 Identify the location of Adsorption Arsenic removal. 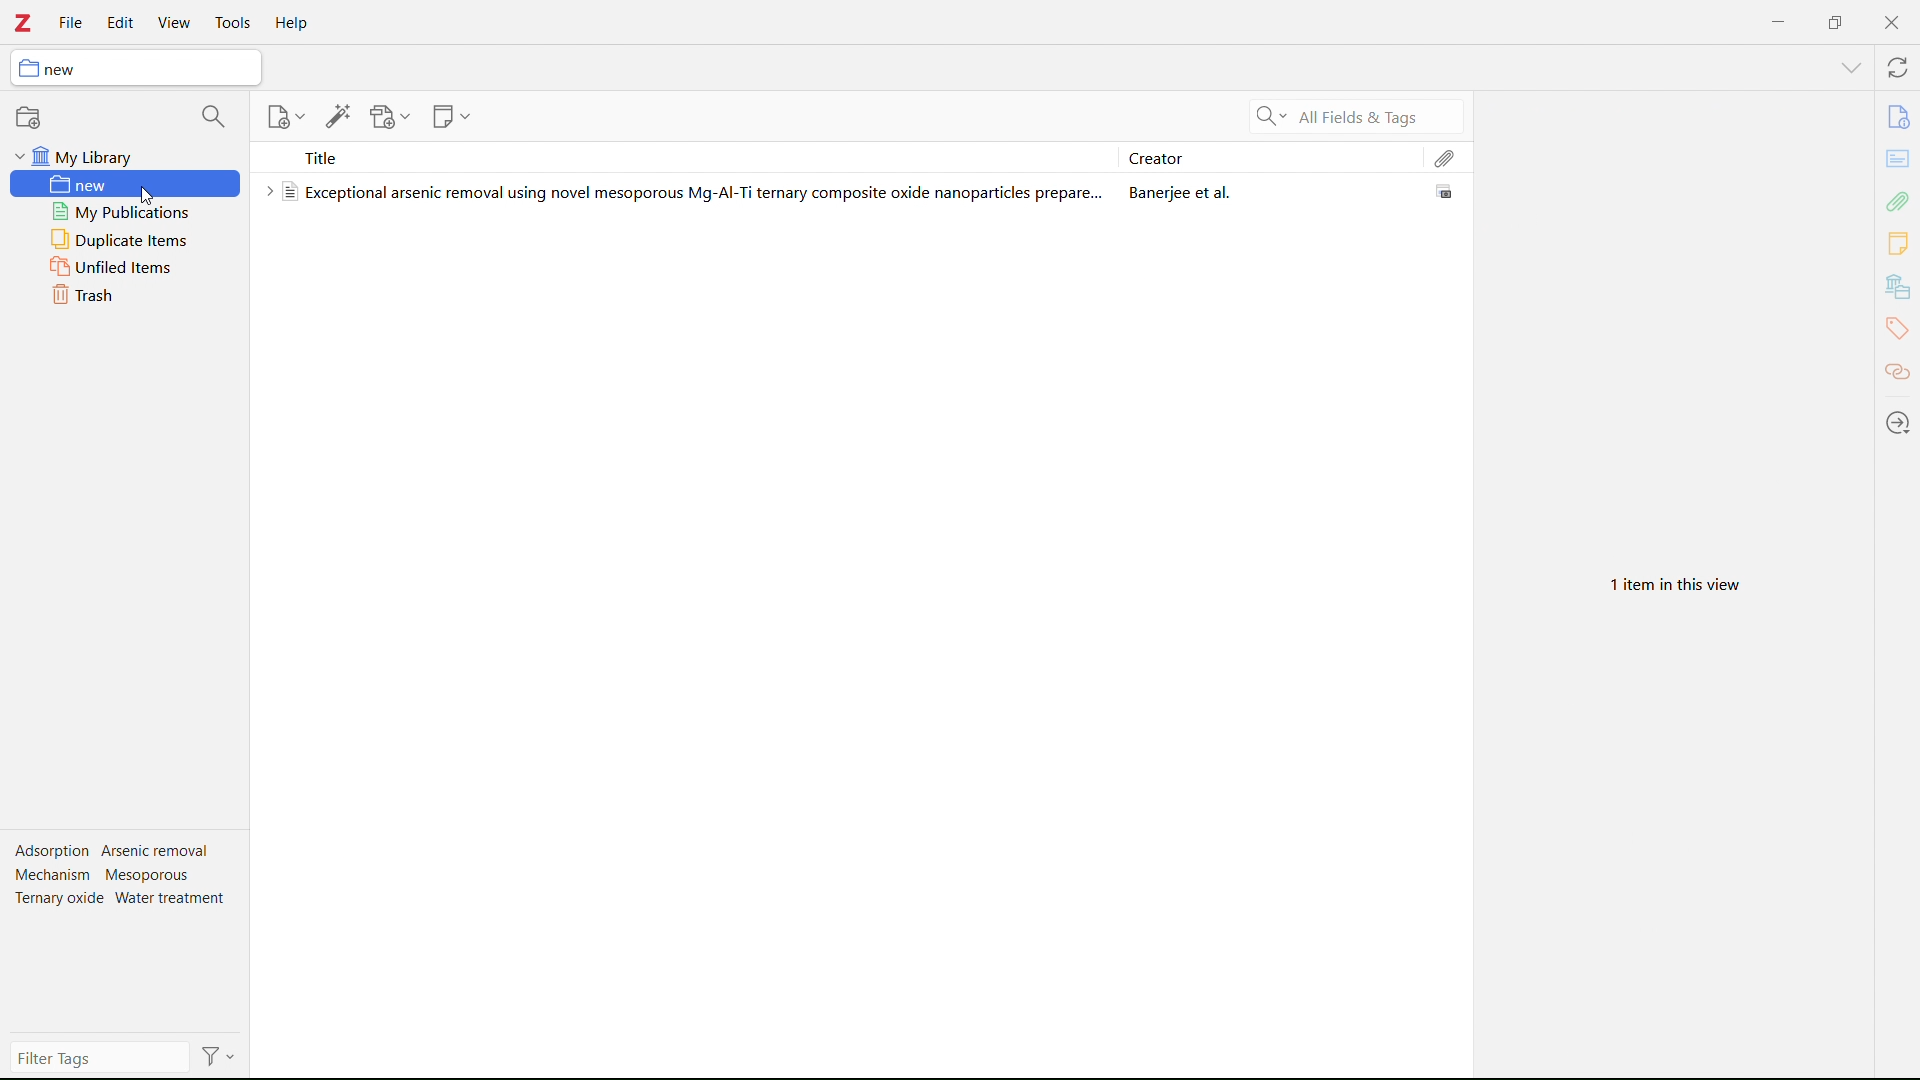
(107, 851).